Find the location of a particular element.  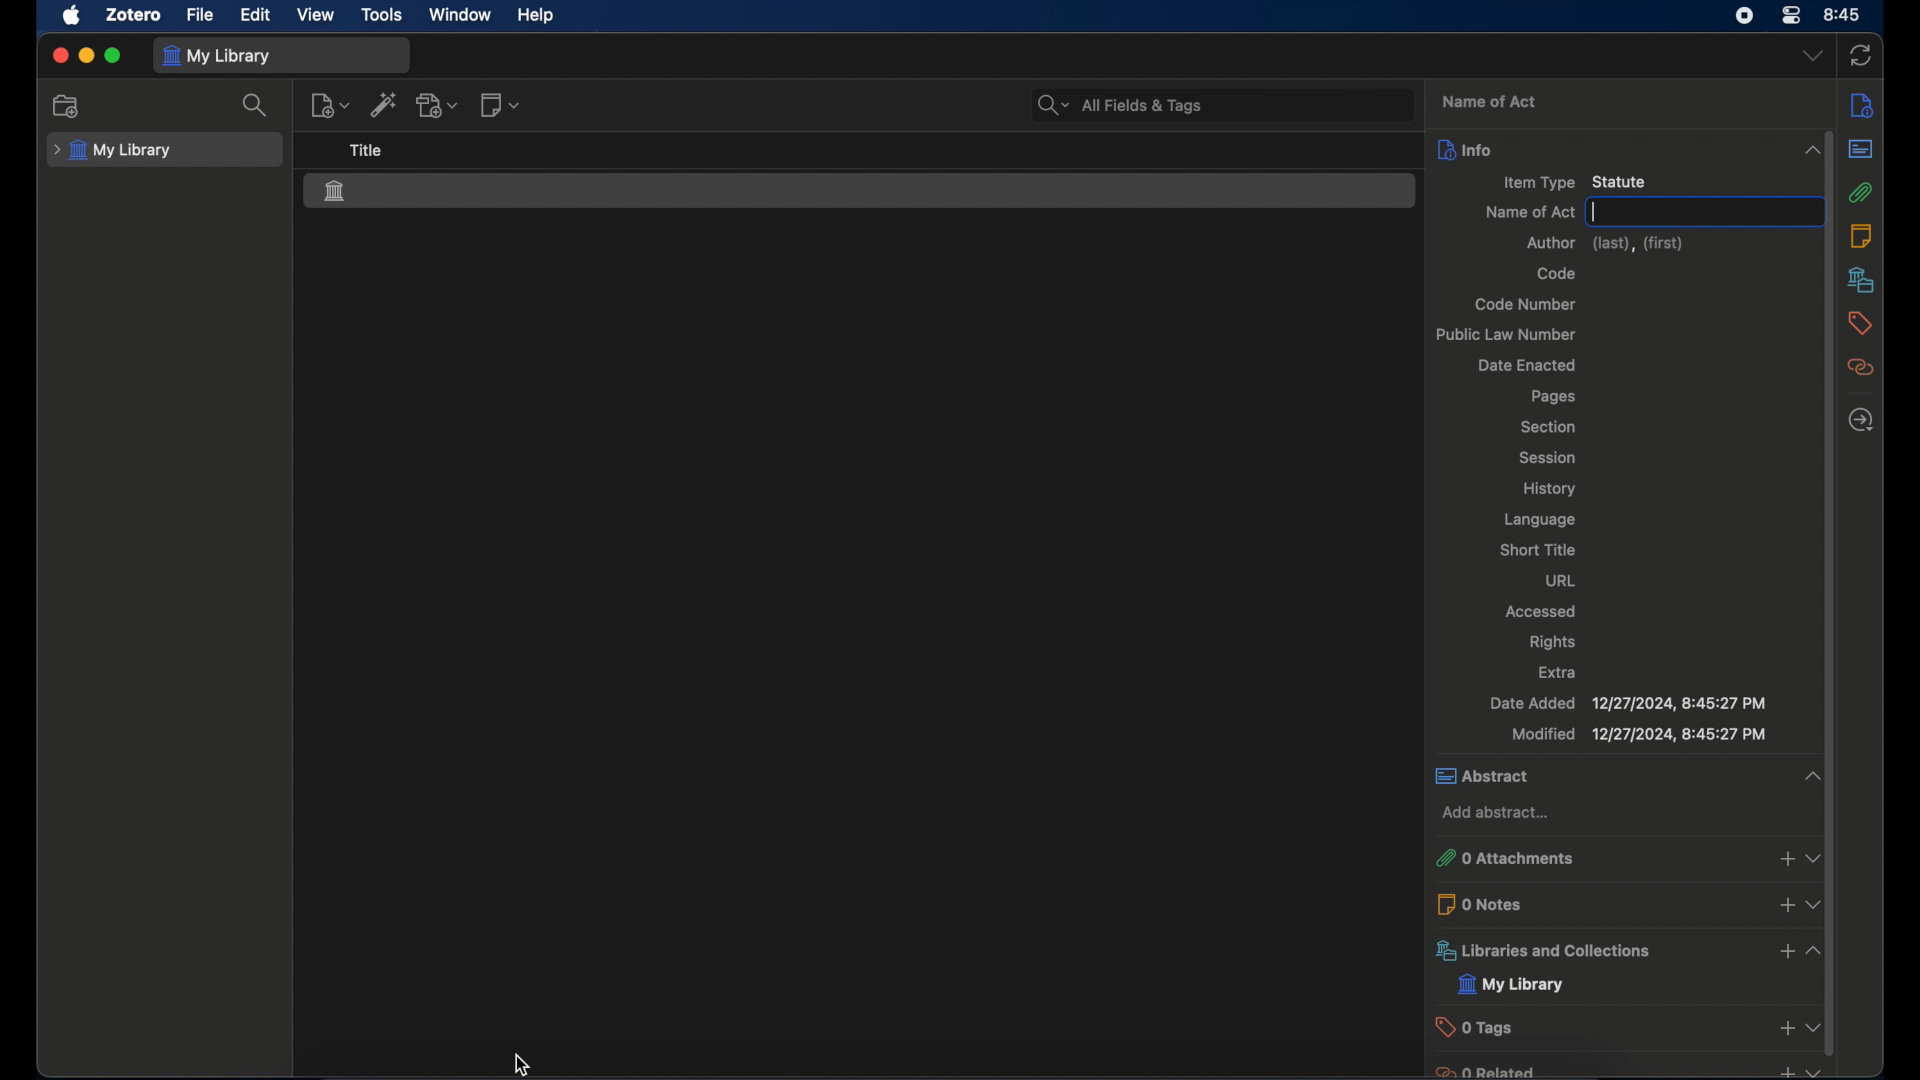

8.45 is located at coordinates (1843, 13).